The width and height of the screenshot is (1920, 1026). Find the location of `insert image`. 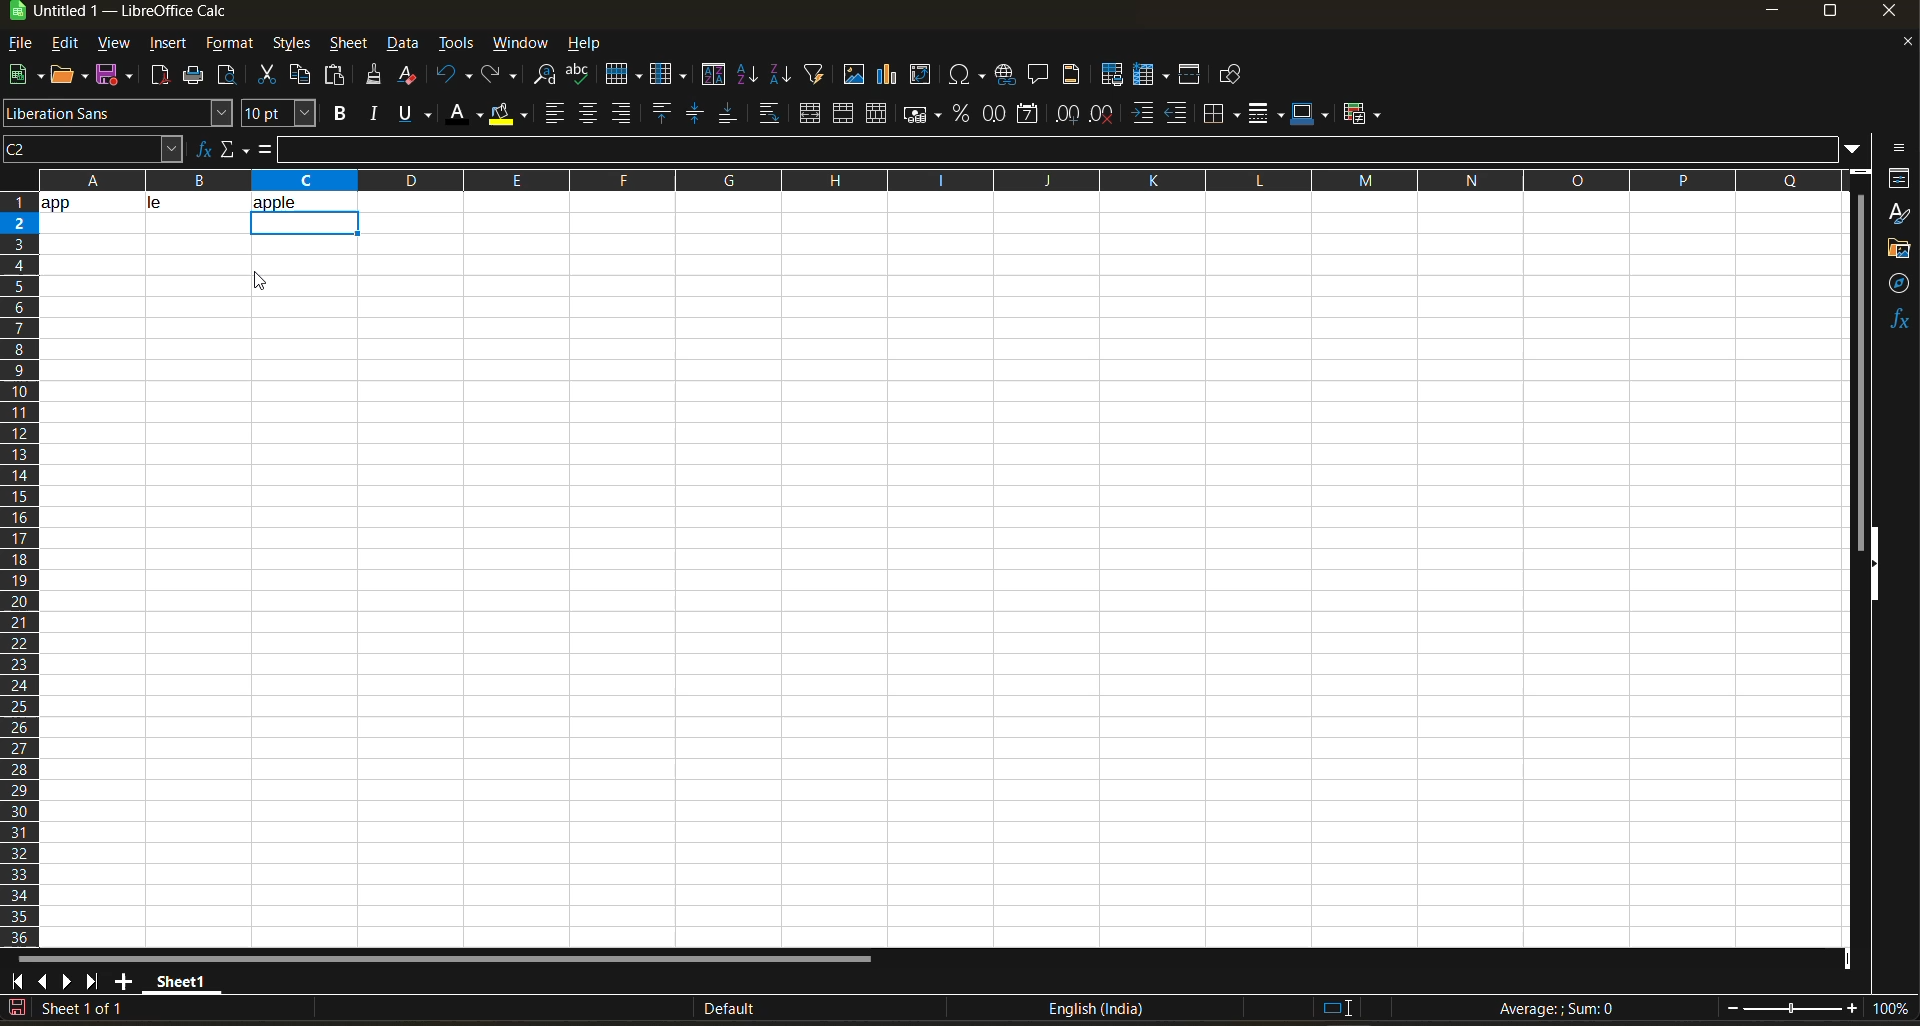

insert image is located at coordinates (853, 74).